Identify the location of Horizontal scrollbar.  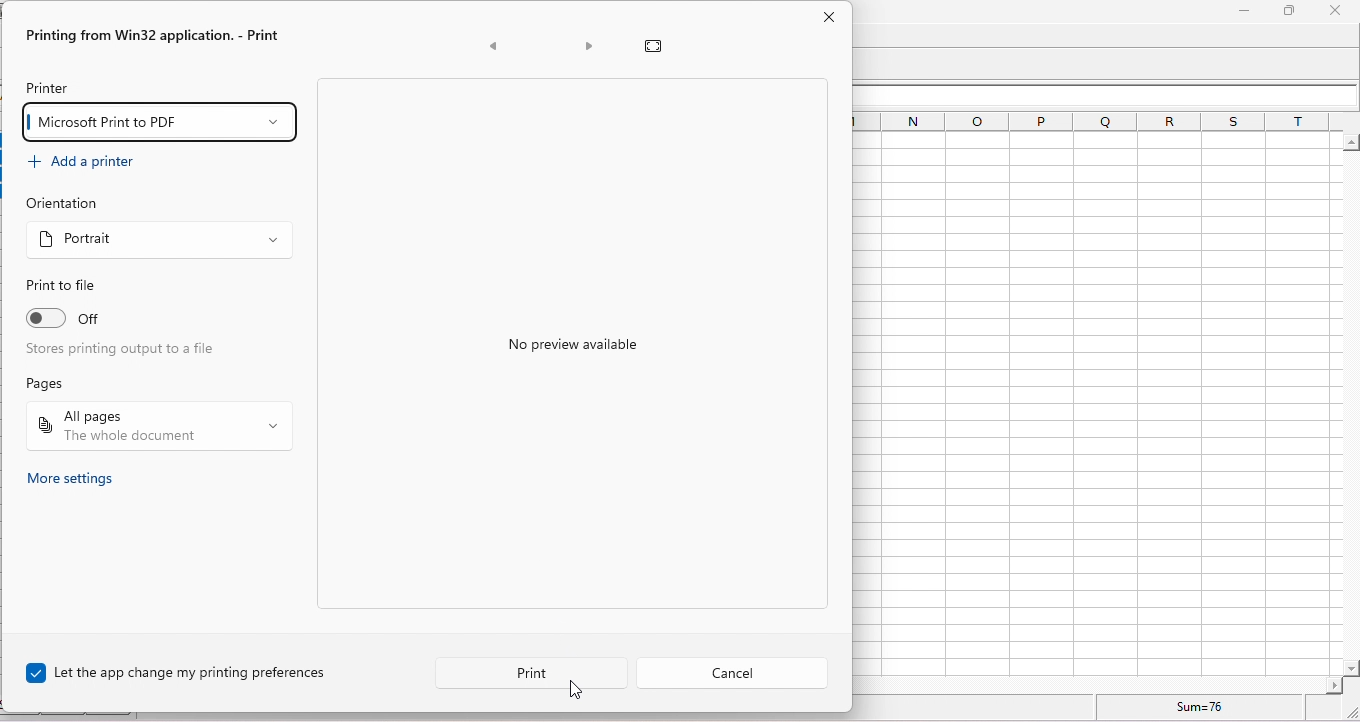
(1101, 684).